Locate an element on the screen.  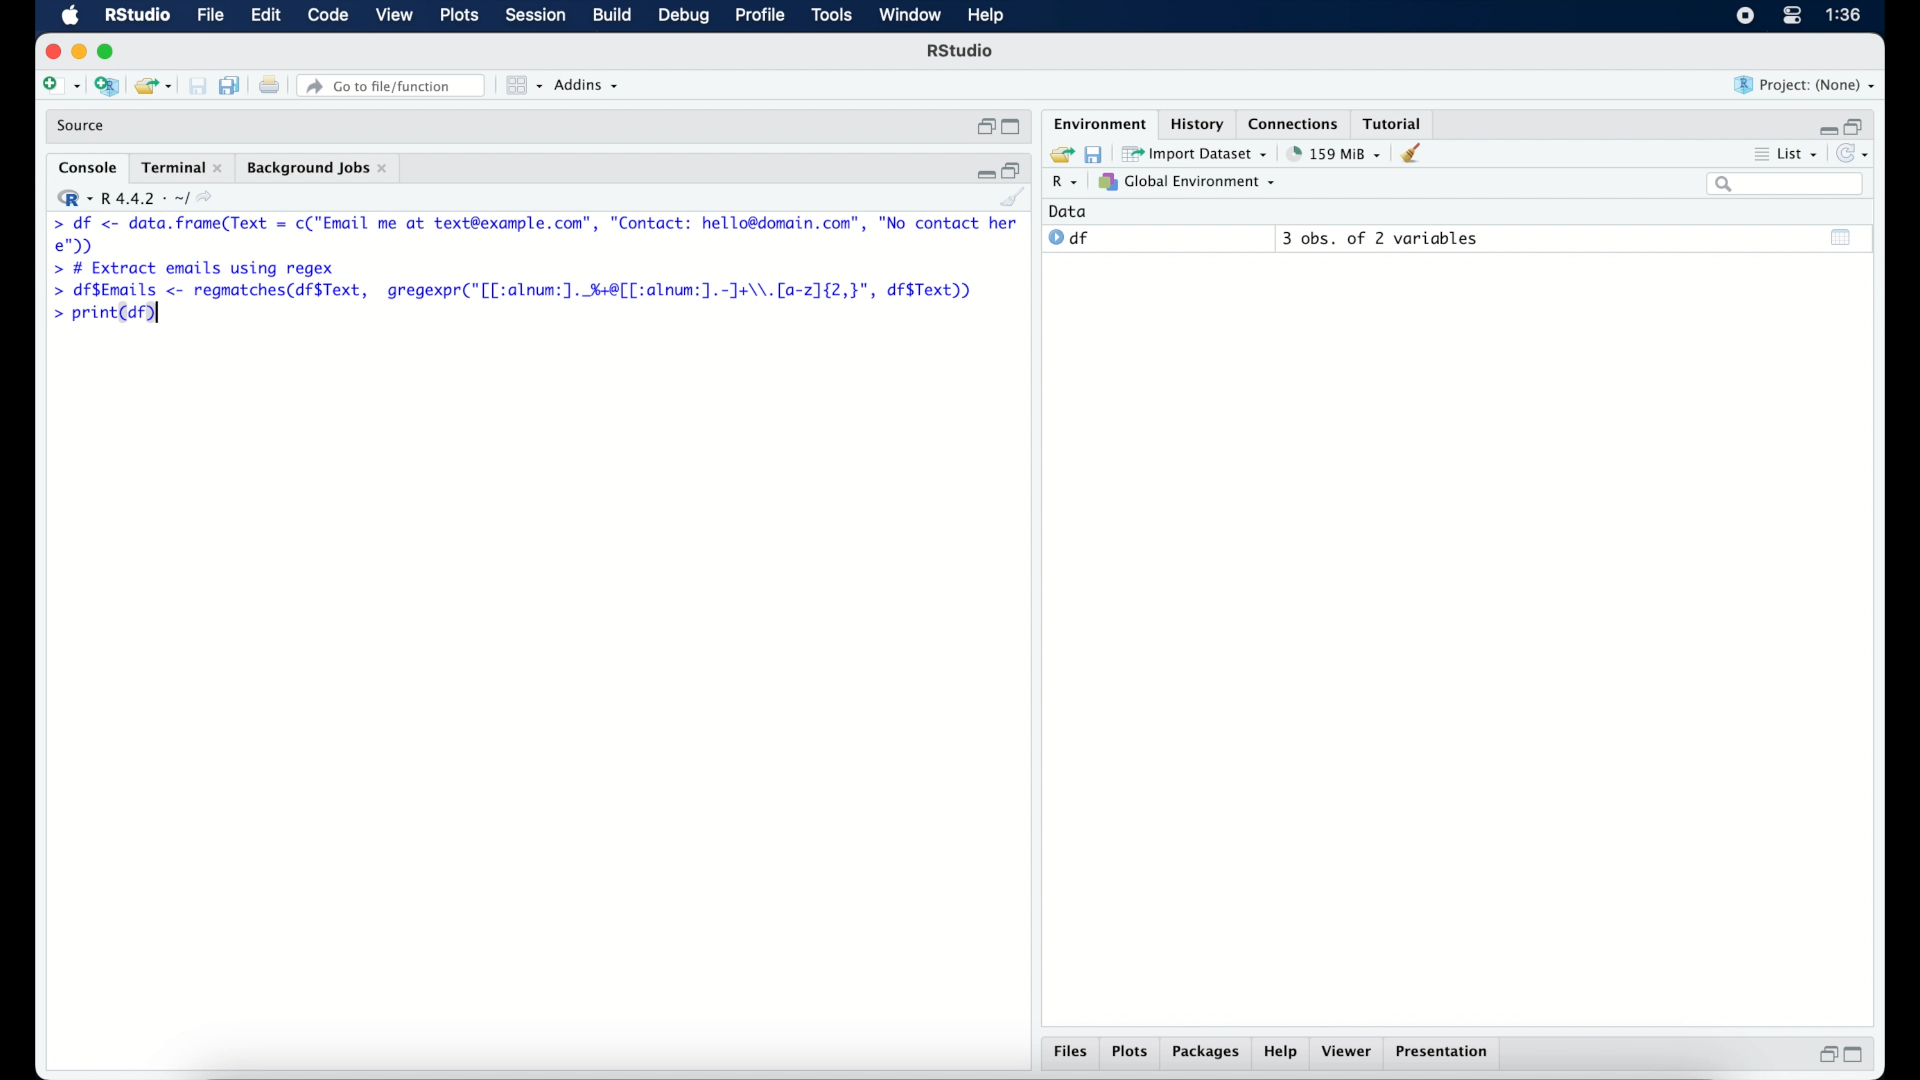
restore down is located at coordinates (1862, 126).